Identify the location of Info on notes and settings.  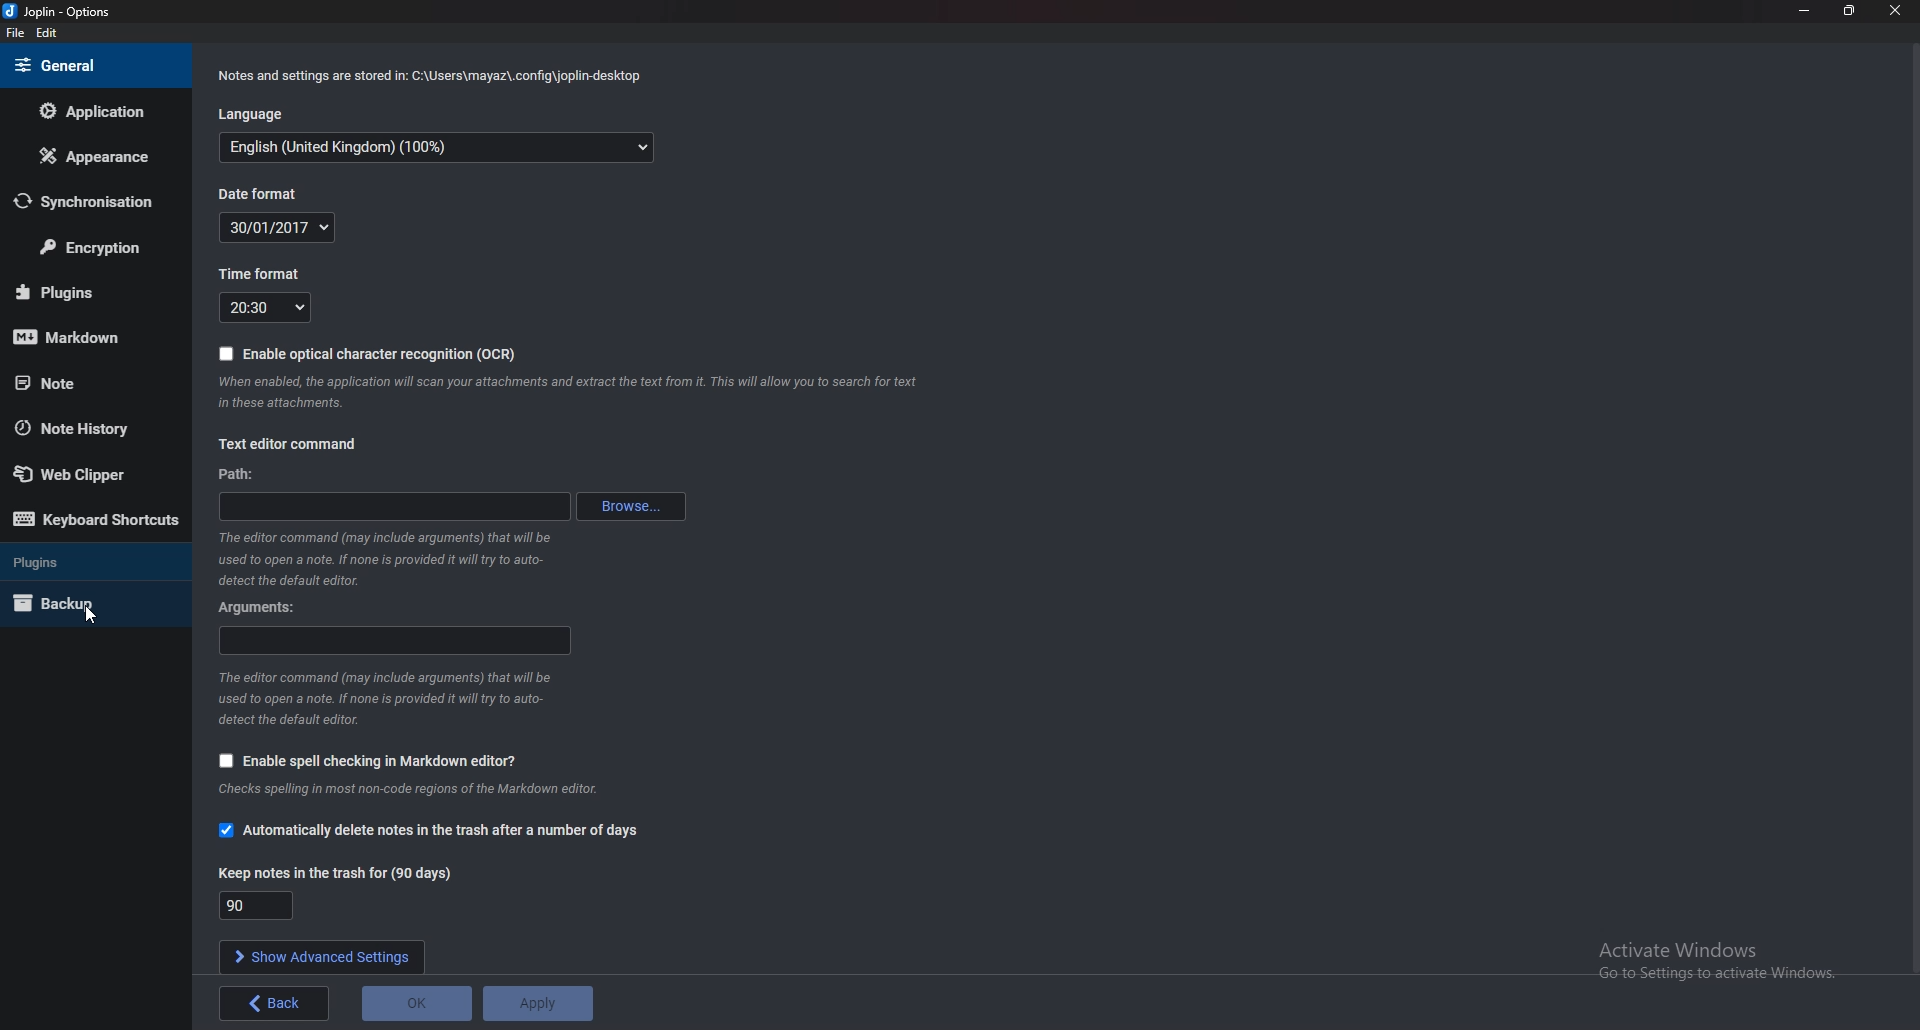
(433, 74).